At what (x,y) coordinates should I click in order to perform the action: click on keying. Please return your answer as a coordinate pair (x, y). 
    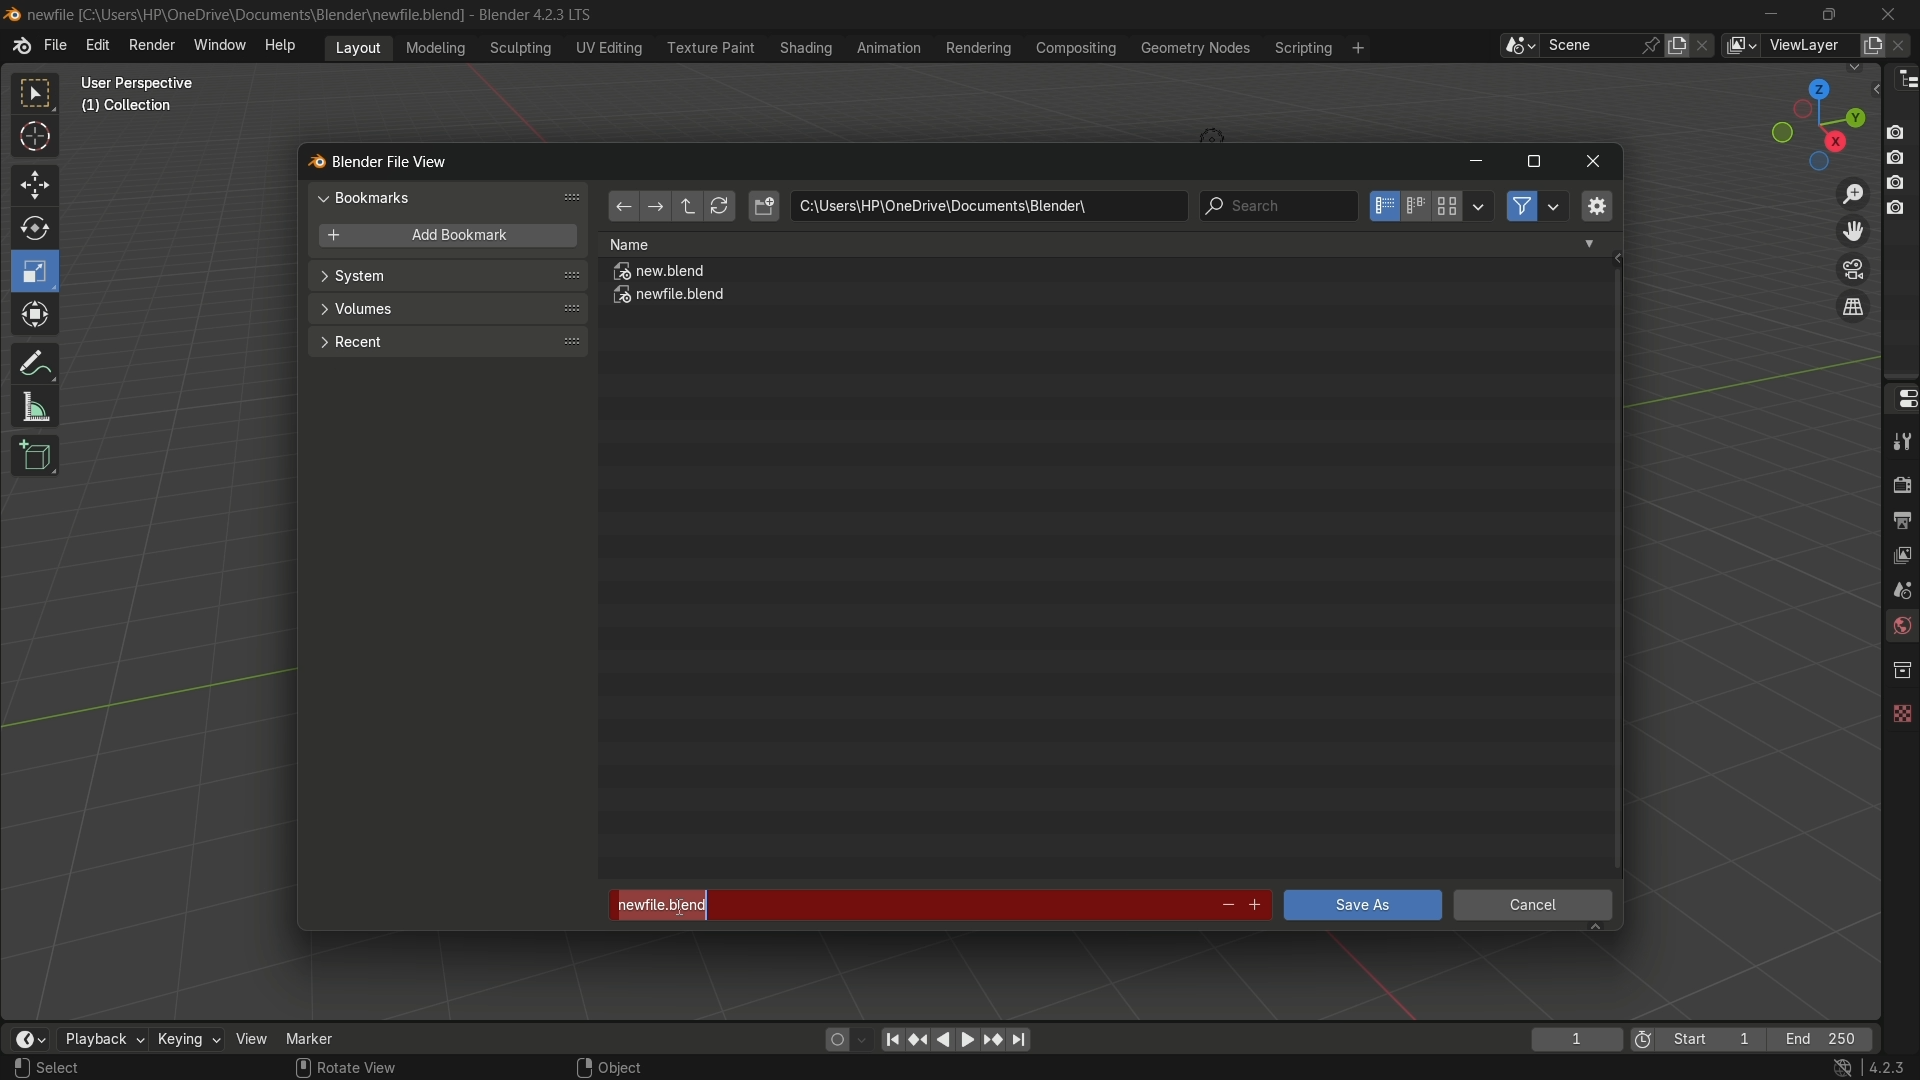
    Looking at the image, I should click on (187, 1041).